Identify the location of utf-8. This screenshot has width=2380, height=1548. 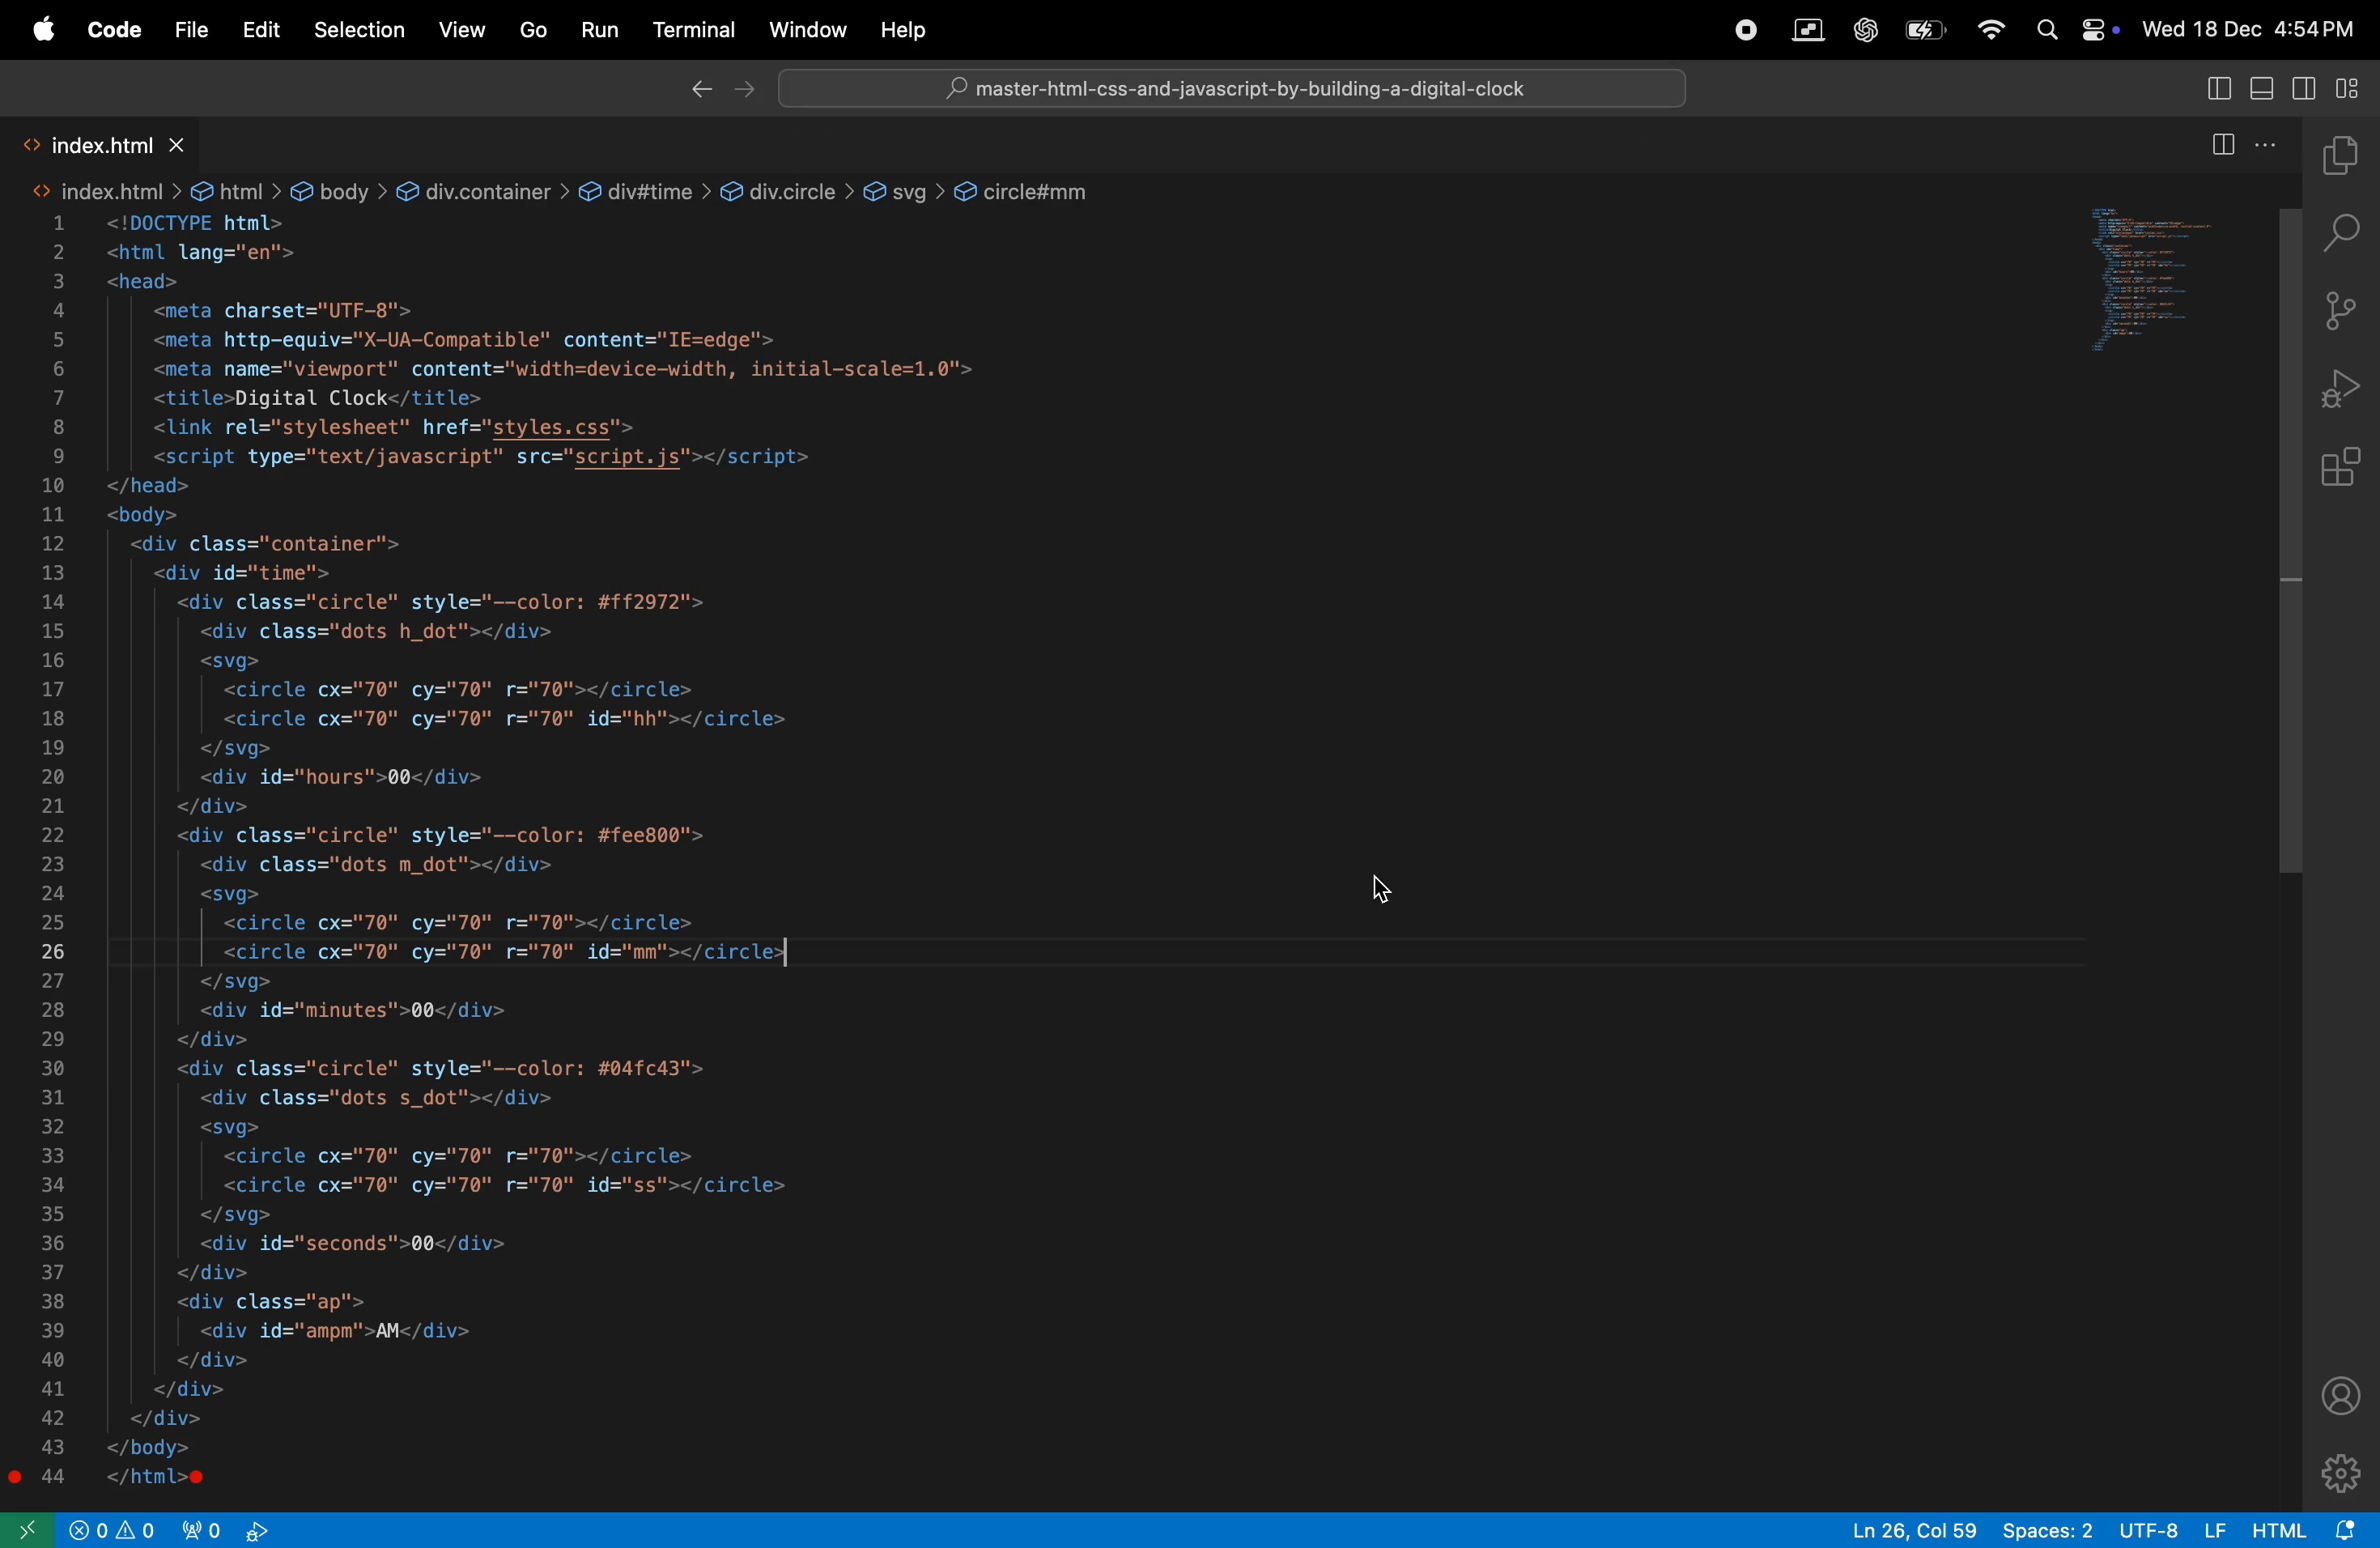
(2171, 1529).